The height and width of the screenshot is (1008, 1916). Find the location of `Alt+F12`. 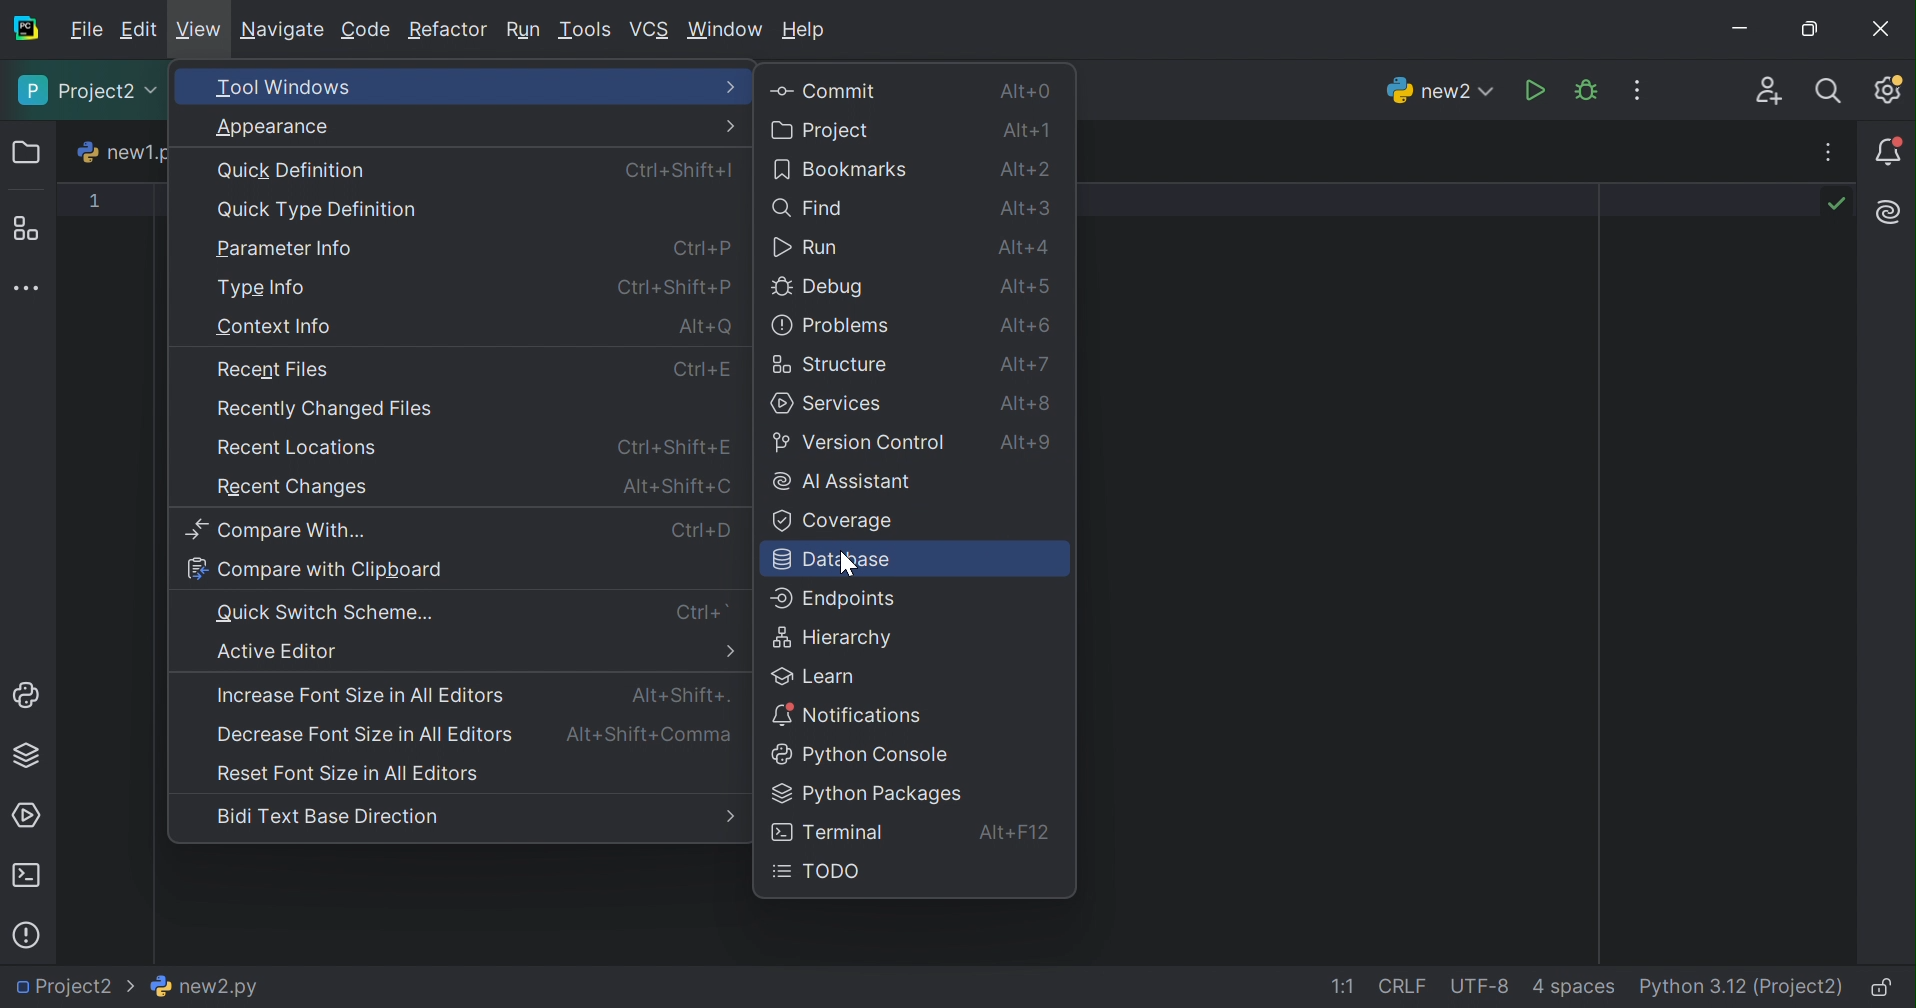

Alt+F12 is located at coordinates (1014, 834).